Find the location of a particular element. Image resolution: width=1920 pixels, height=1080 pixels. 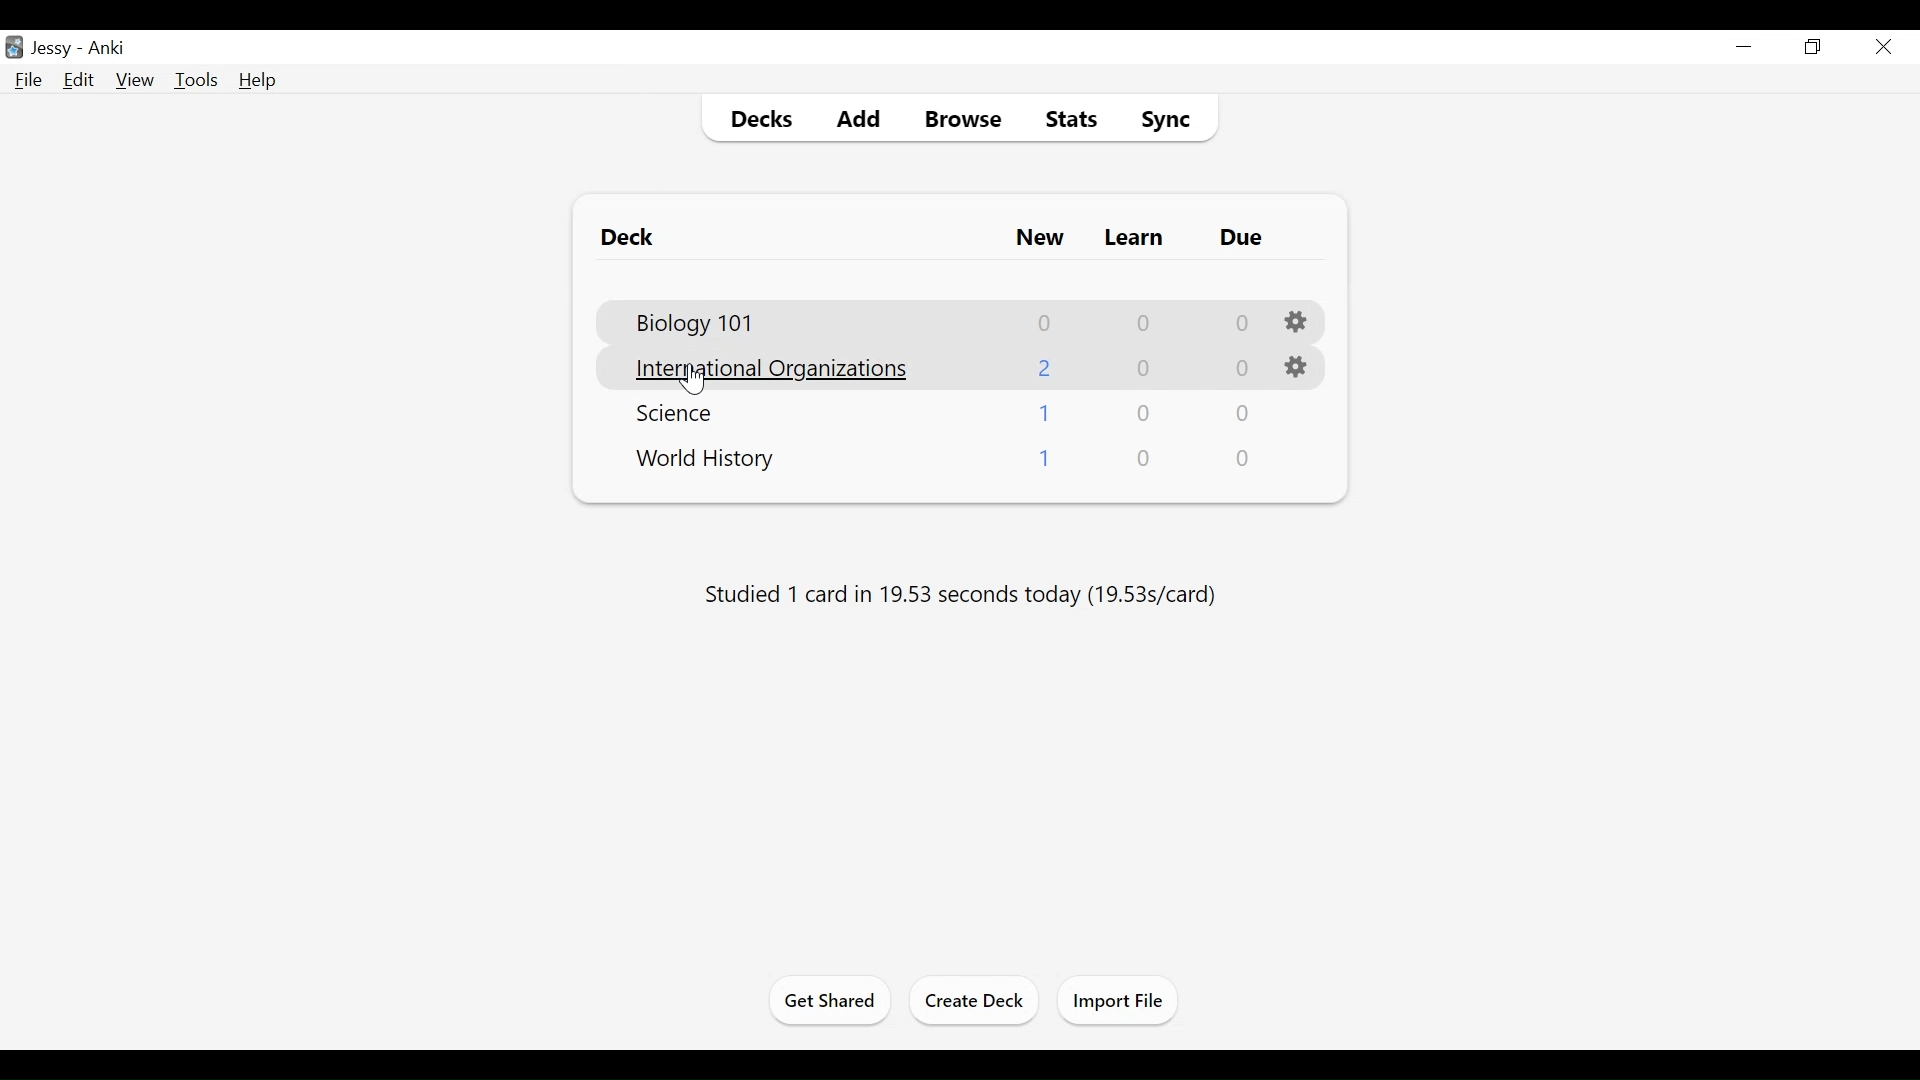

Anki Desktop Icon is located at coordinates (14, 46).